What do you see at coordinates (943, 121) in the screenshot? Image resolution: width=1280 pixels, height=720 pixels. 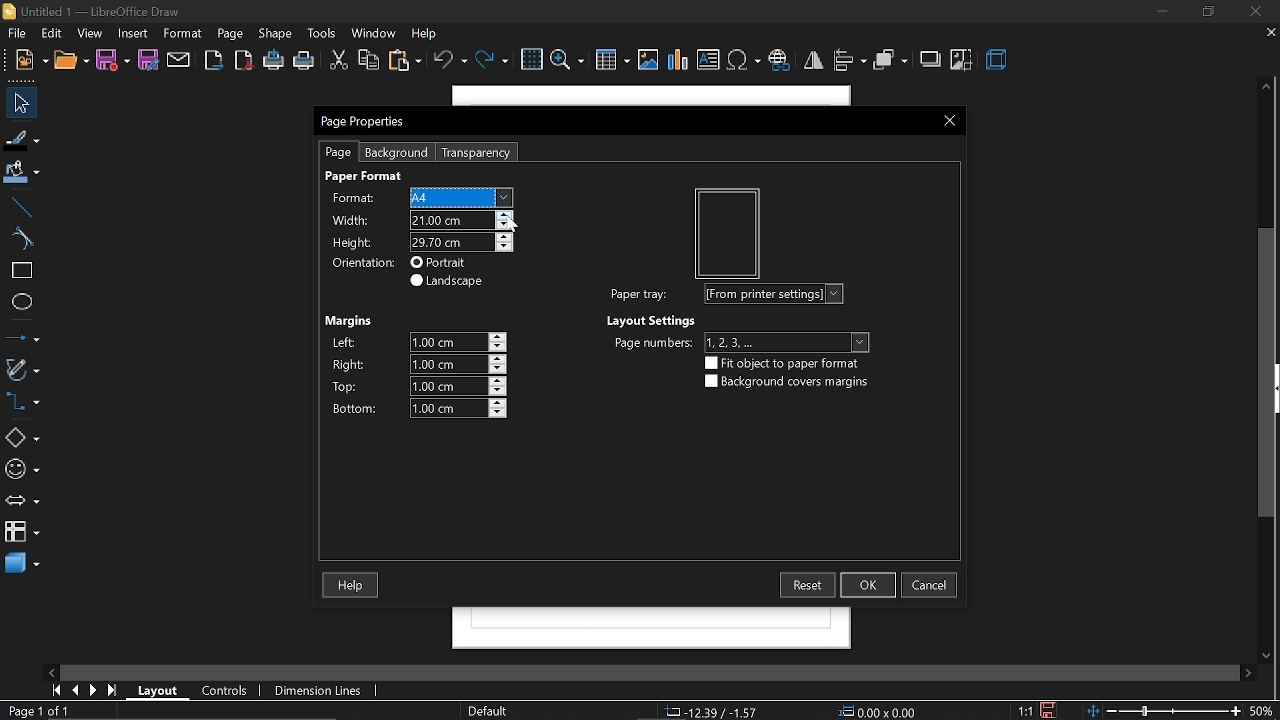 I see `close` at bounding box center [943, 121].